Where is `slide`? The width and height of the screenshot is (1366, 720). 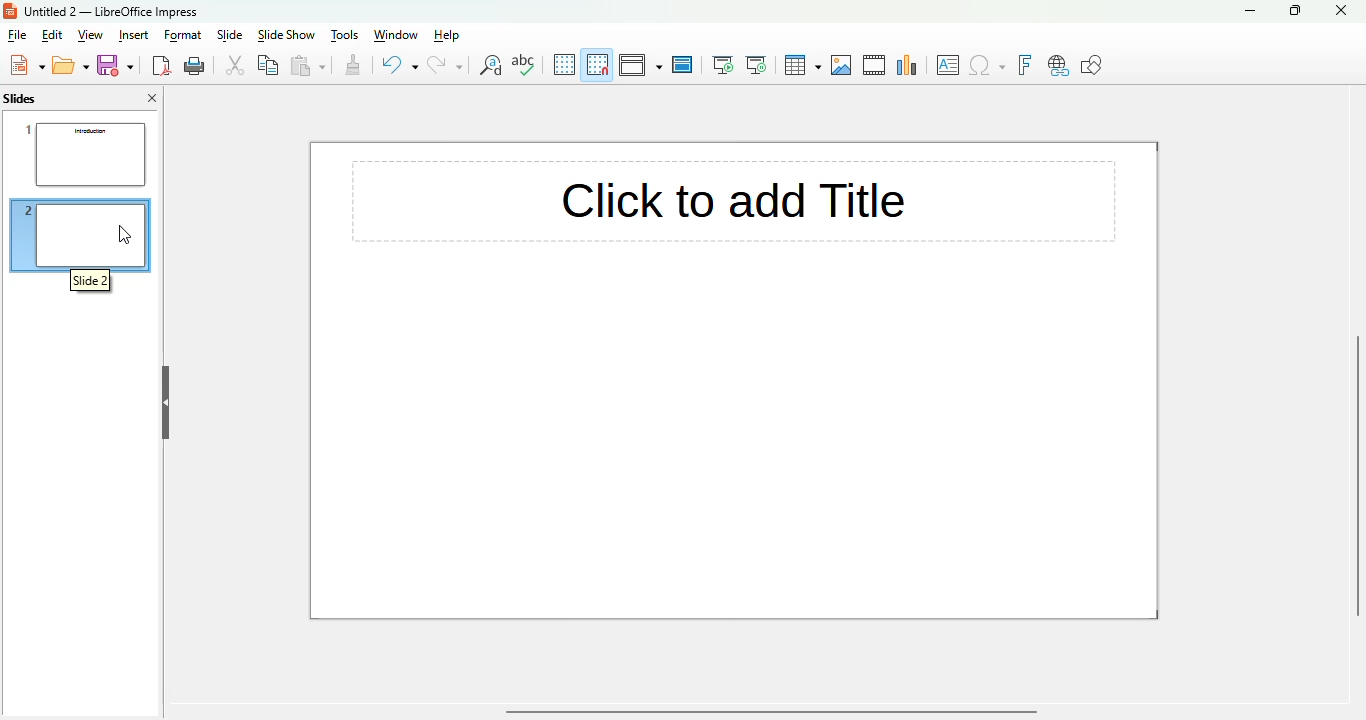
slide is located at coordinates (230, 34).